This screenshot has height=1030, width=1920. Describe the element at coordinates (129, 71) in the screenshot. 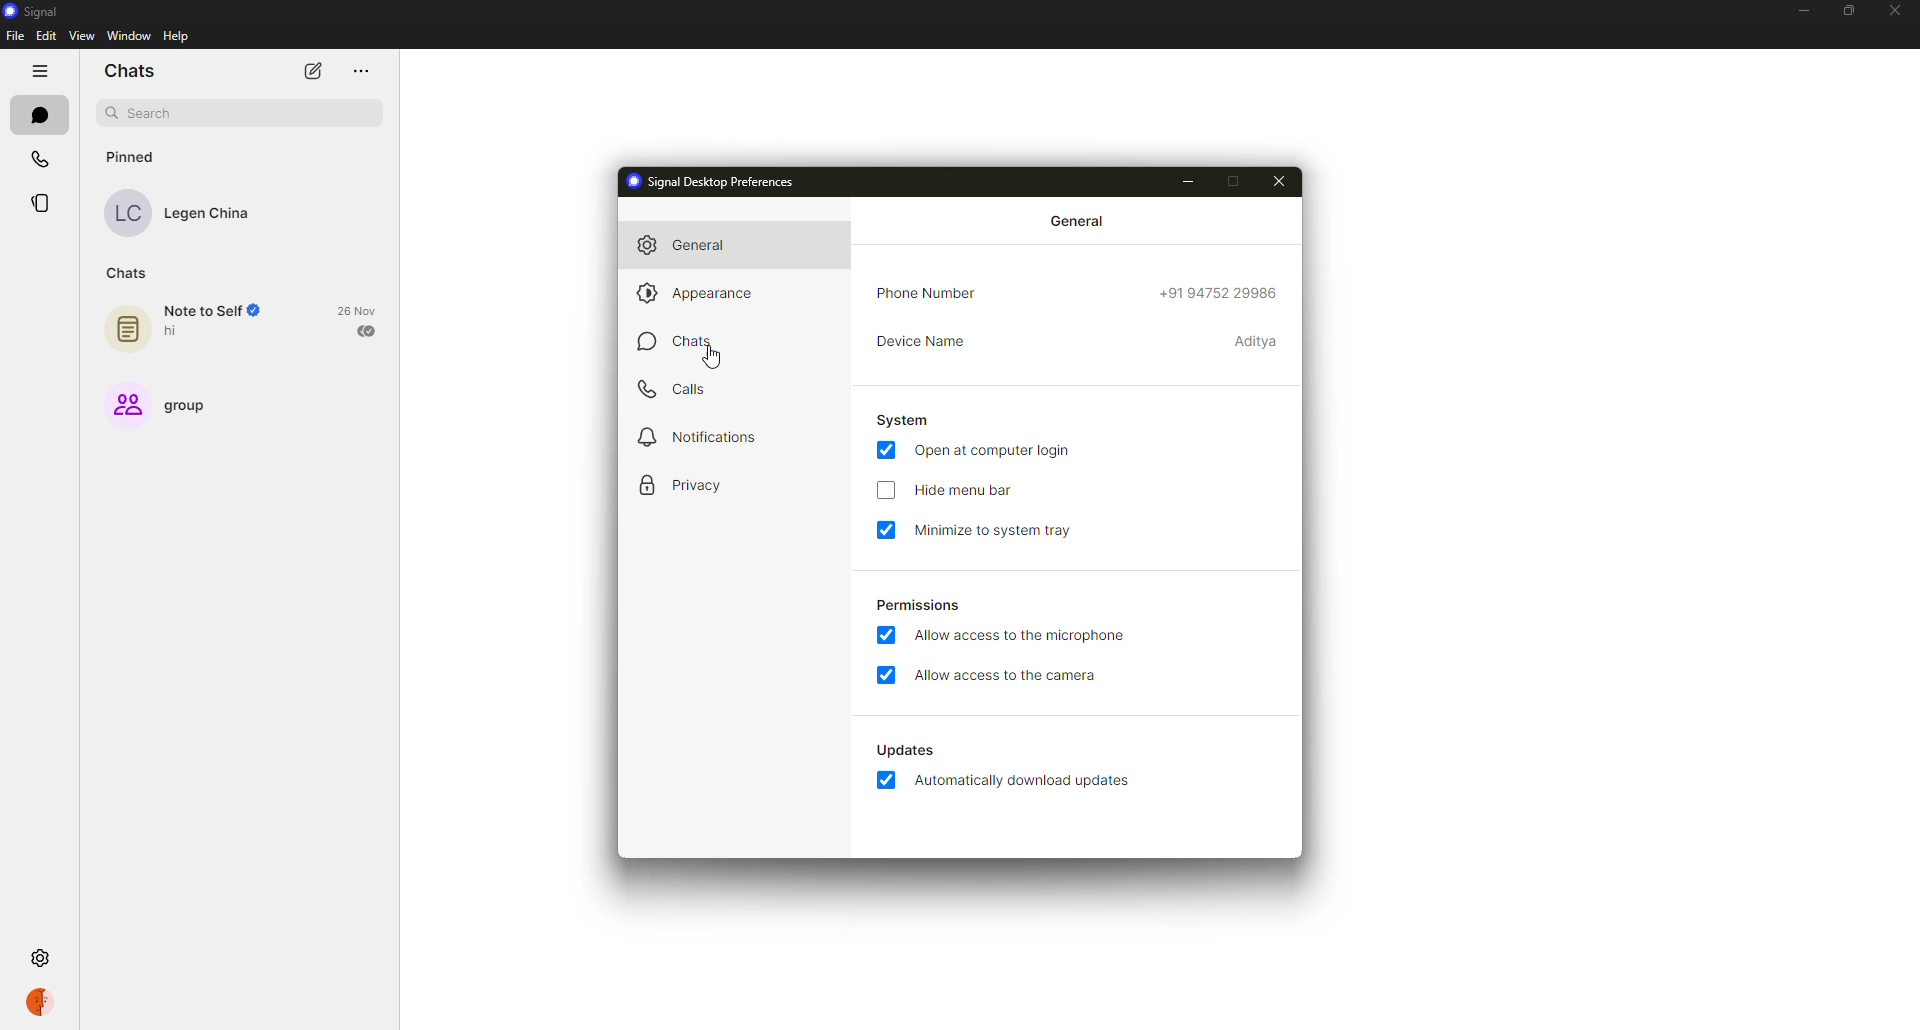

I see `chats` at that location.